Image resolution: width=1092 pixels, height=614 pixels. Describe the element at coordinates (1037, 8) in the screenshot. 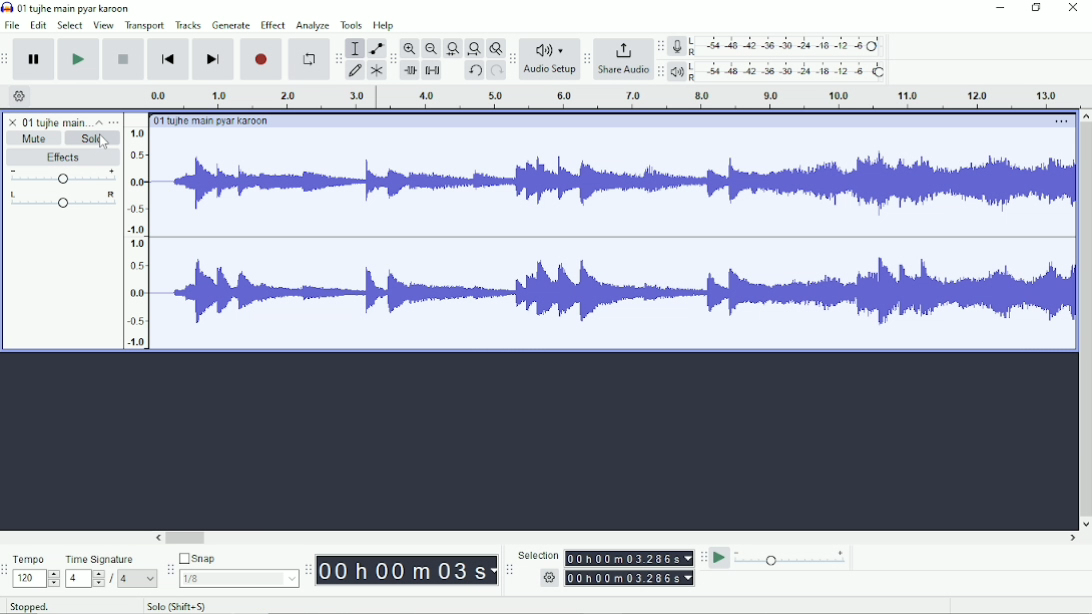

I see `Maximize` at that location.